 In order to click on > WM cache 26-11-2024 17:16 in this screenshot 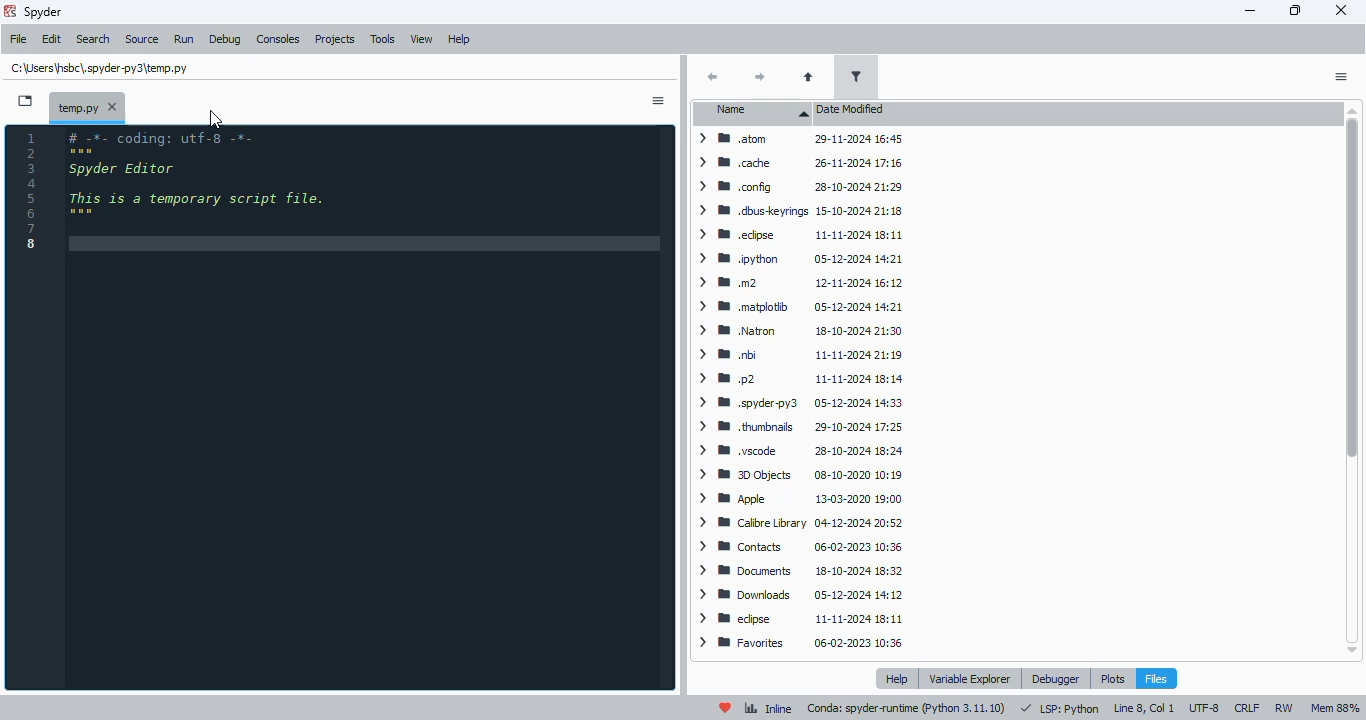, I will do `click(795, 163)`.